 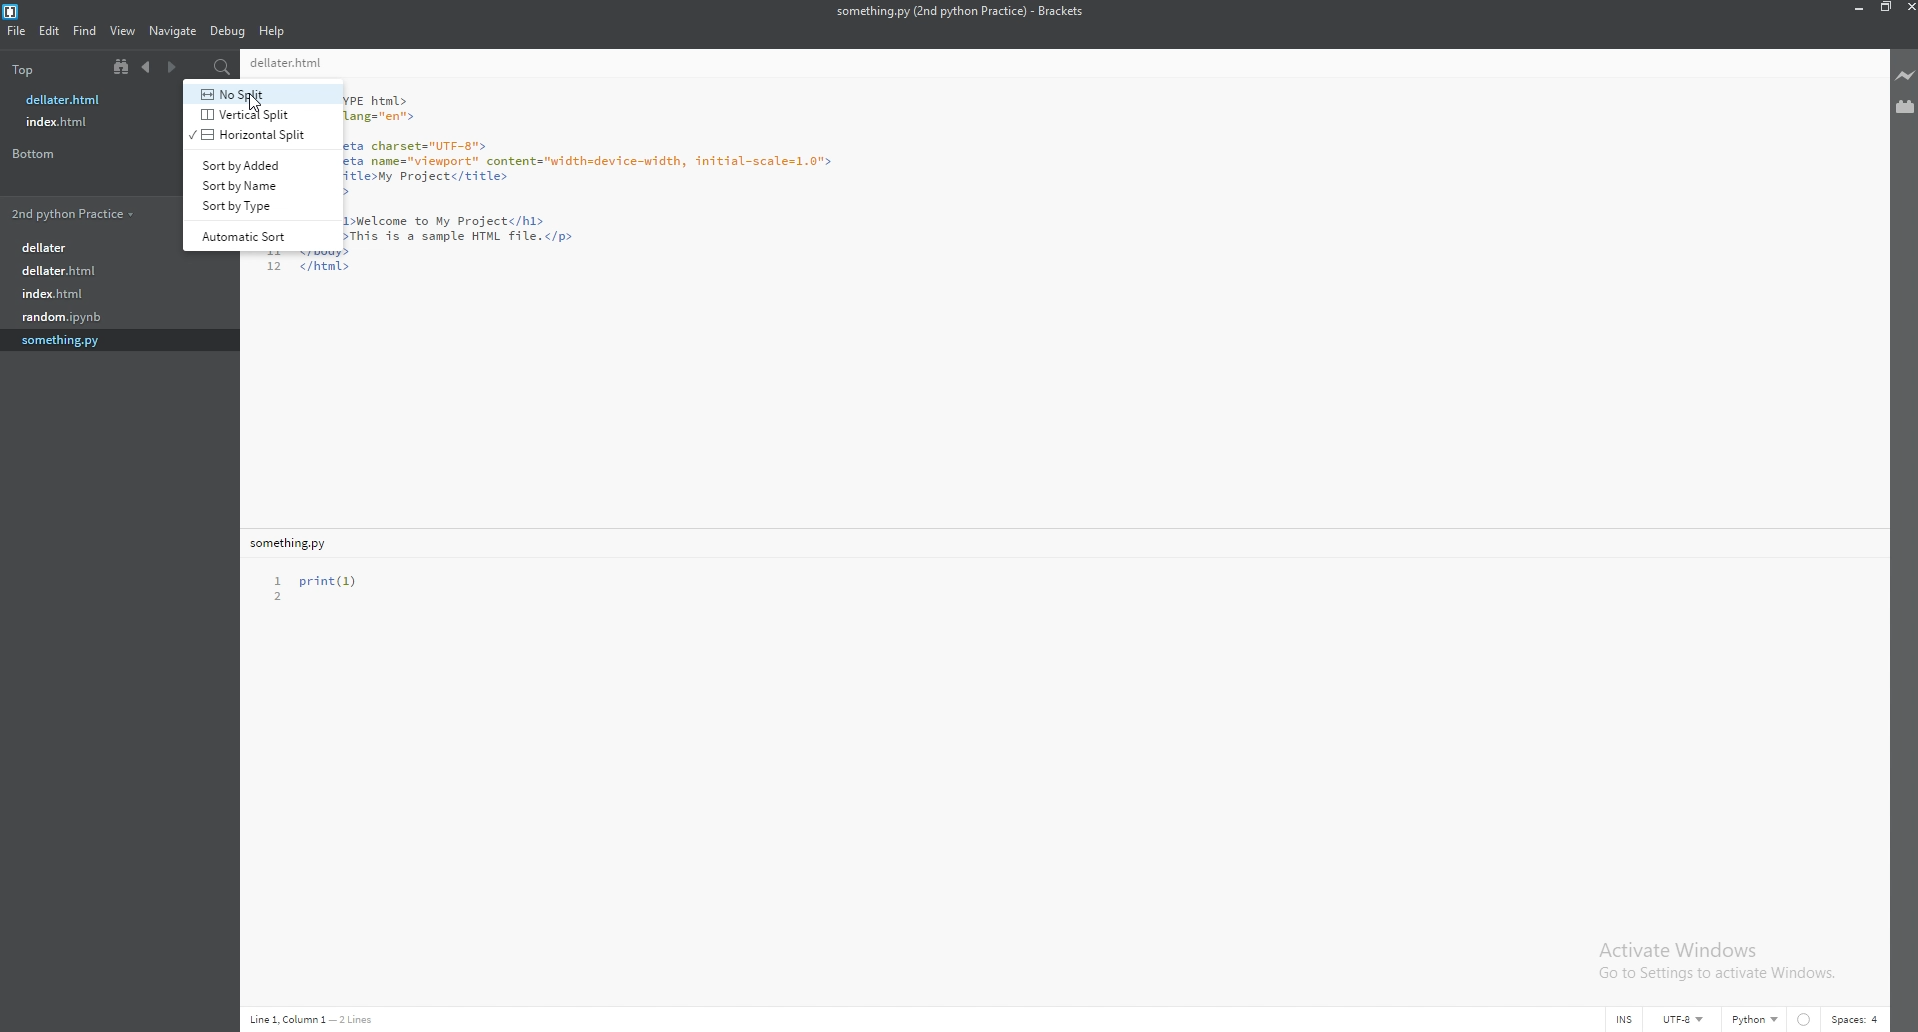 I want to click on no split, so click(x=263, y=90).